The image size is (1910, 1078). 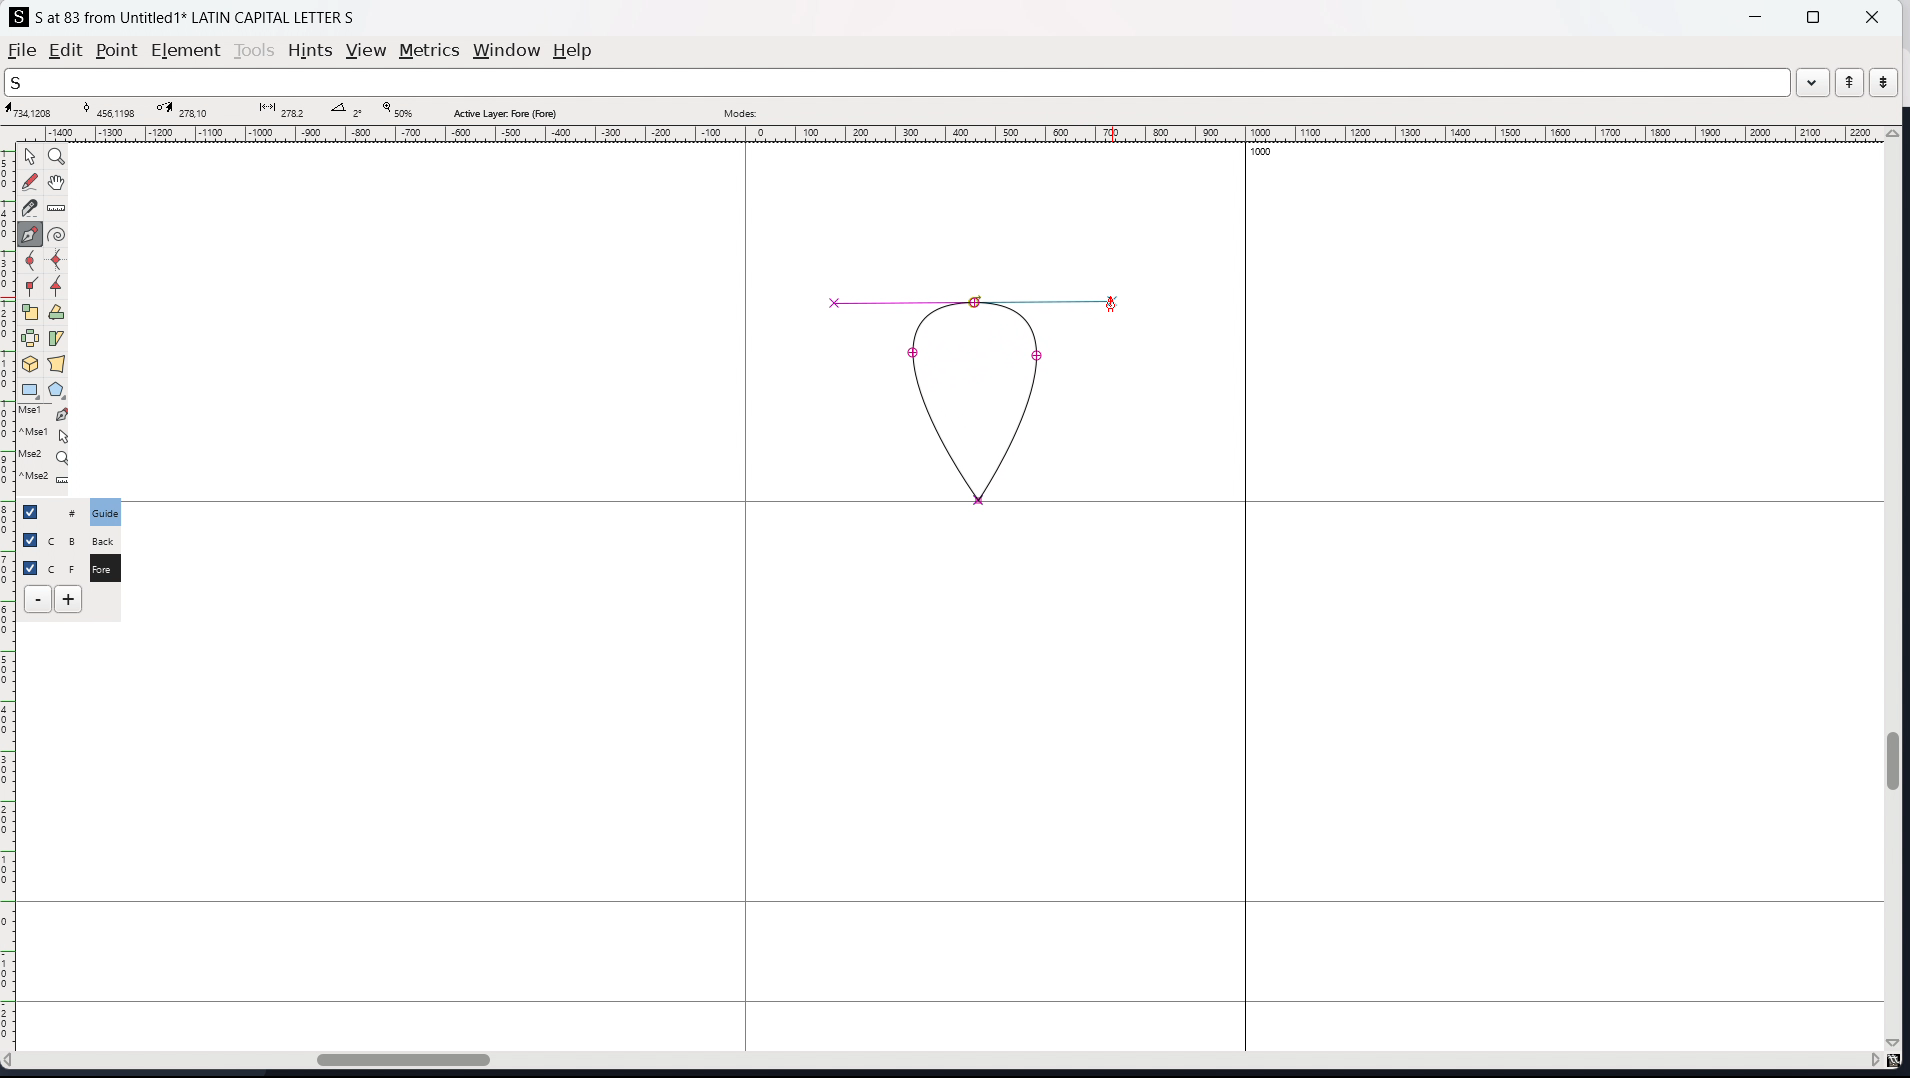 What do you see at coordinates (104, 567) in the screenshot?
I see `C F Fore` at bounding box center [104, 567].